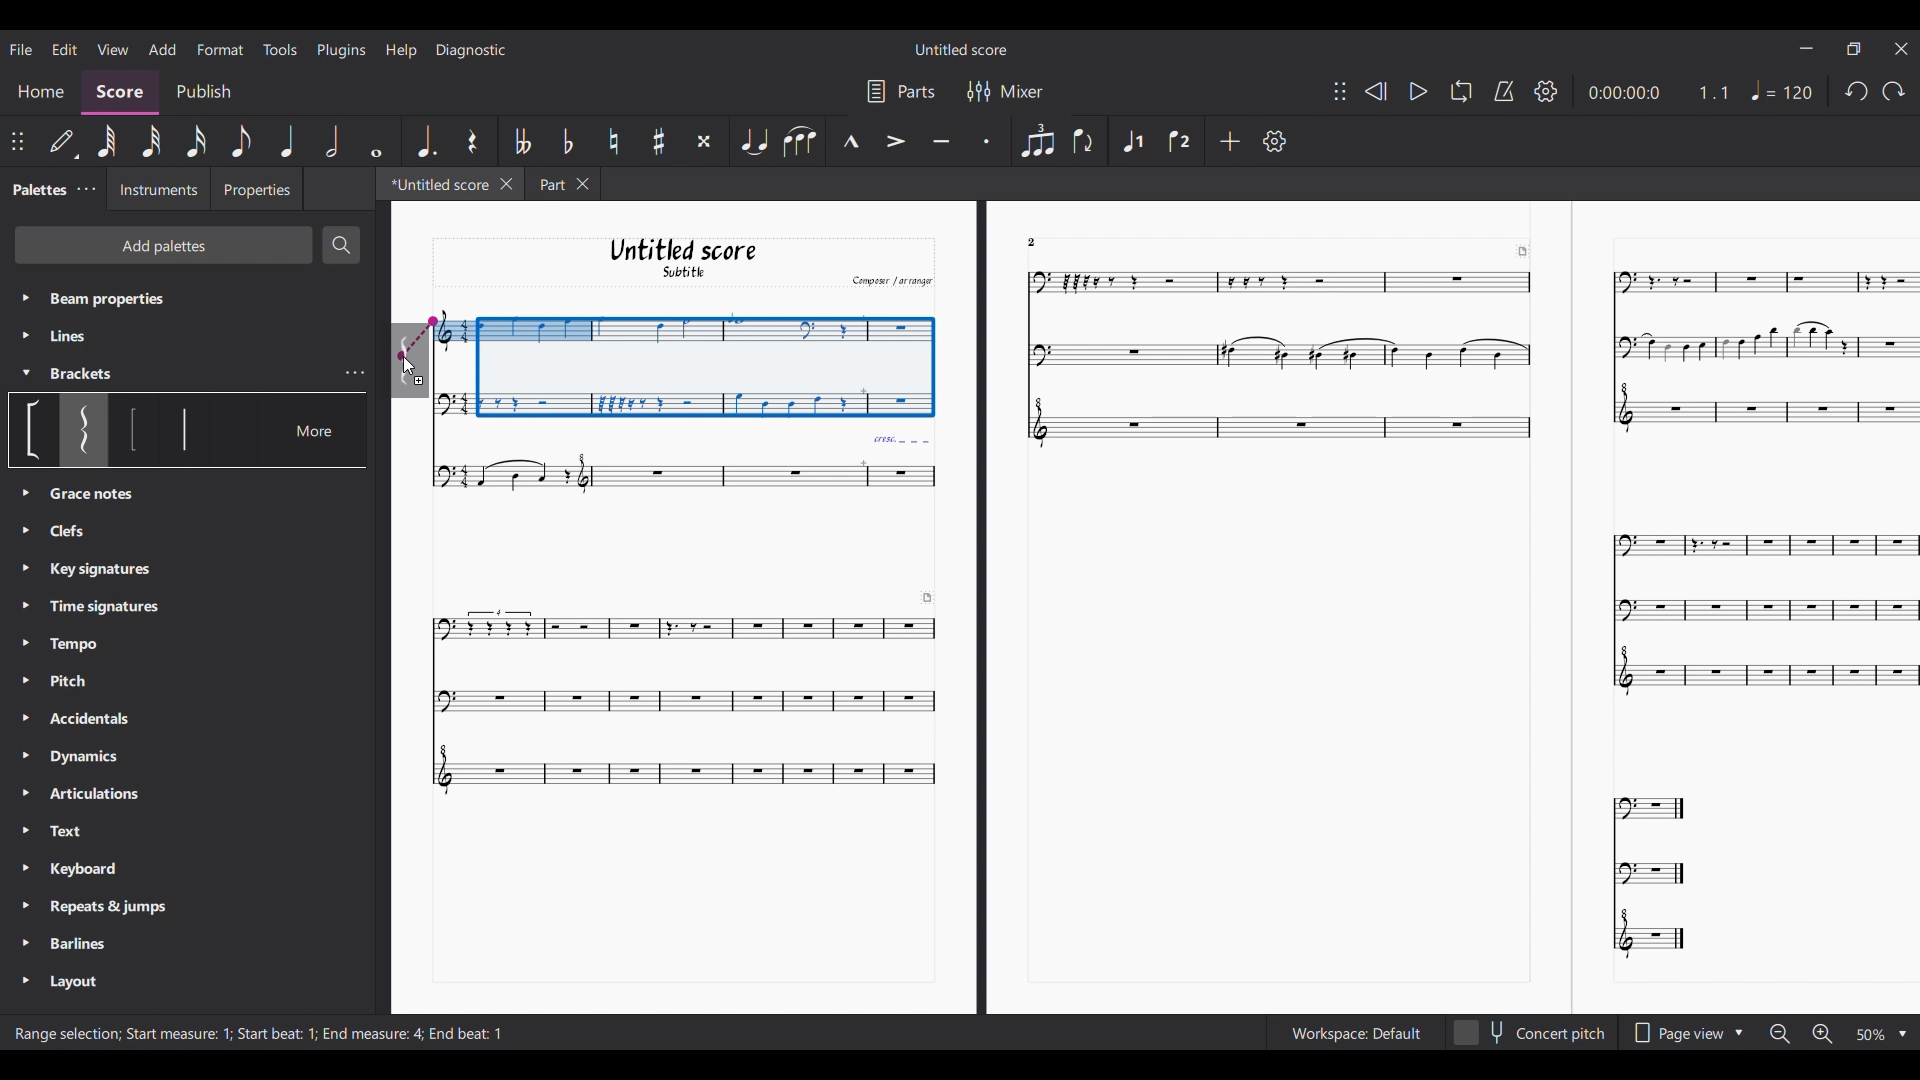 The height and width of the screenshot is (1080, 1920). What do you see at coordinates (256, 188) in the screenshot?
I see `Properties` at bounding box center [256, 188].